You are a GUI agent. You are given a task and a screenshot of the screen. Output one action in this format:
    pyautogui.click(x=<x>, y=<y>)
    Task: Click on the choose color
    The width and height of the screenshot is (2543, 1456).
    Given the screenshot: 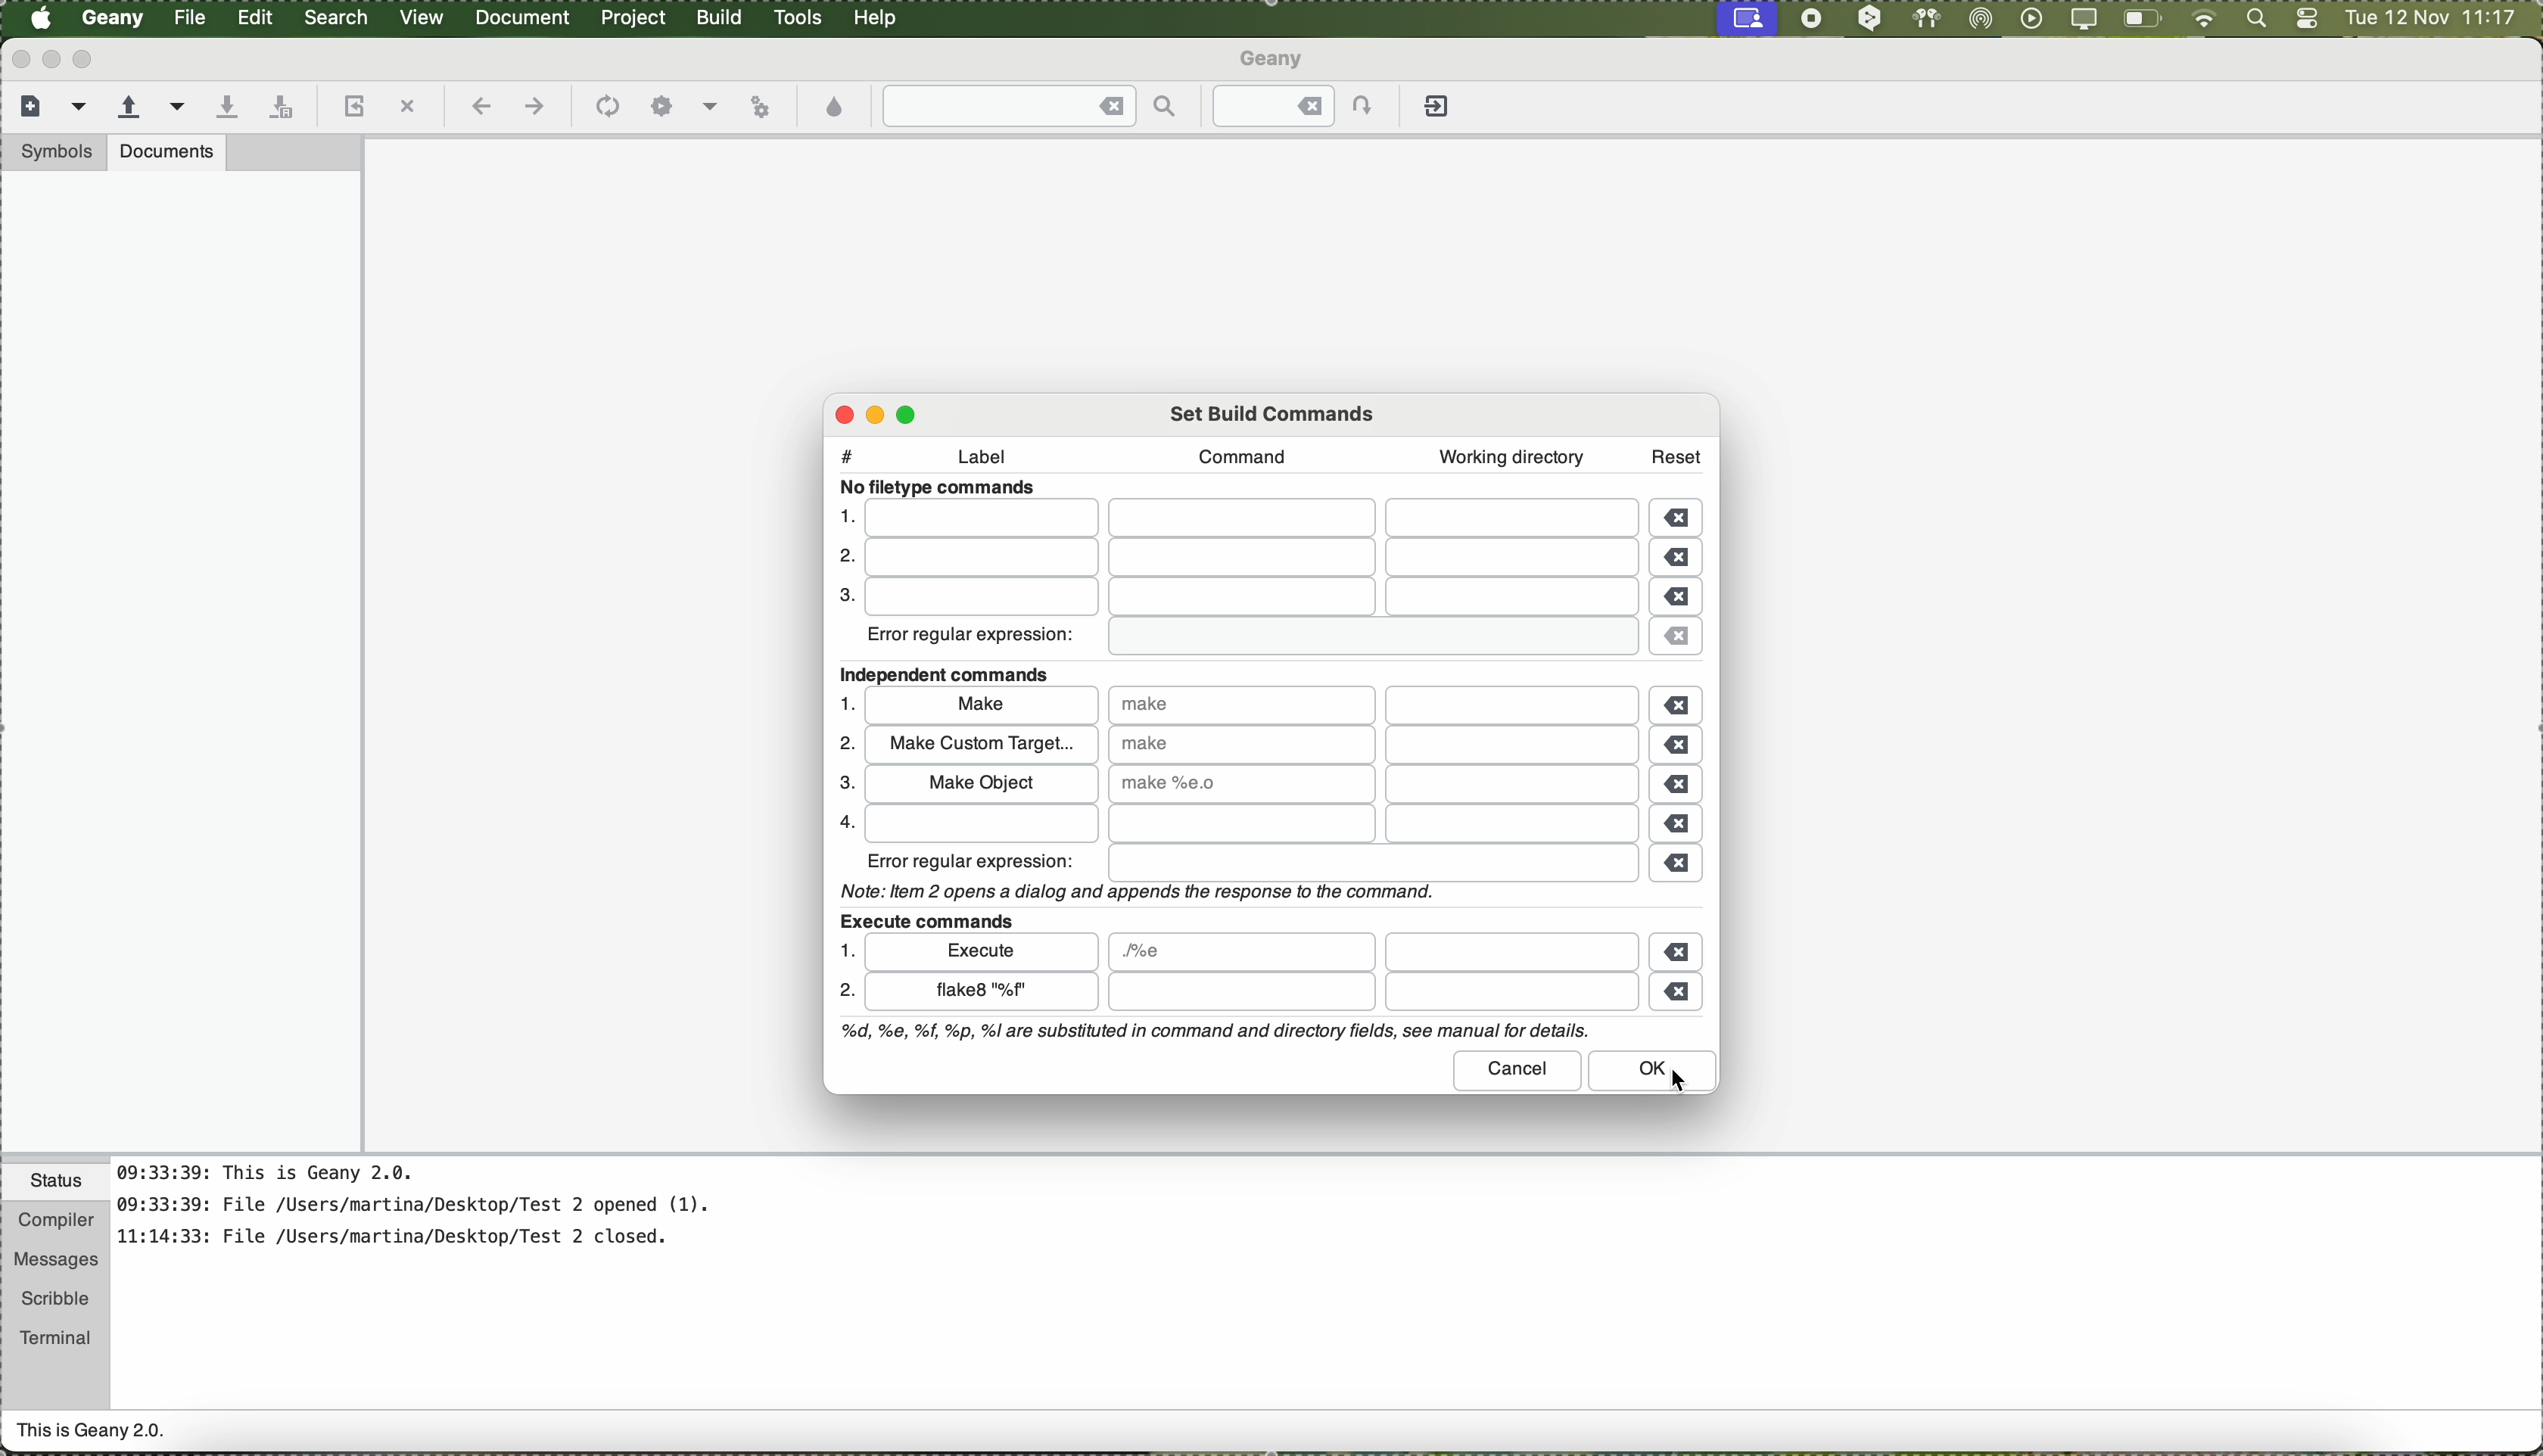 What is the action you would take?
    pyautogui.click(x=836, y=108)
    